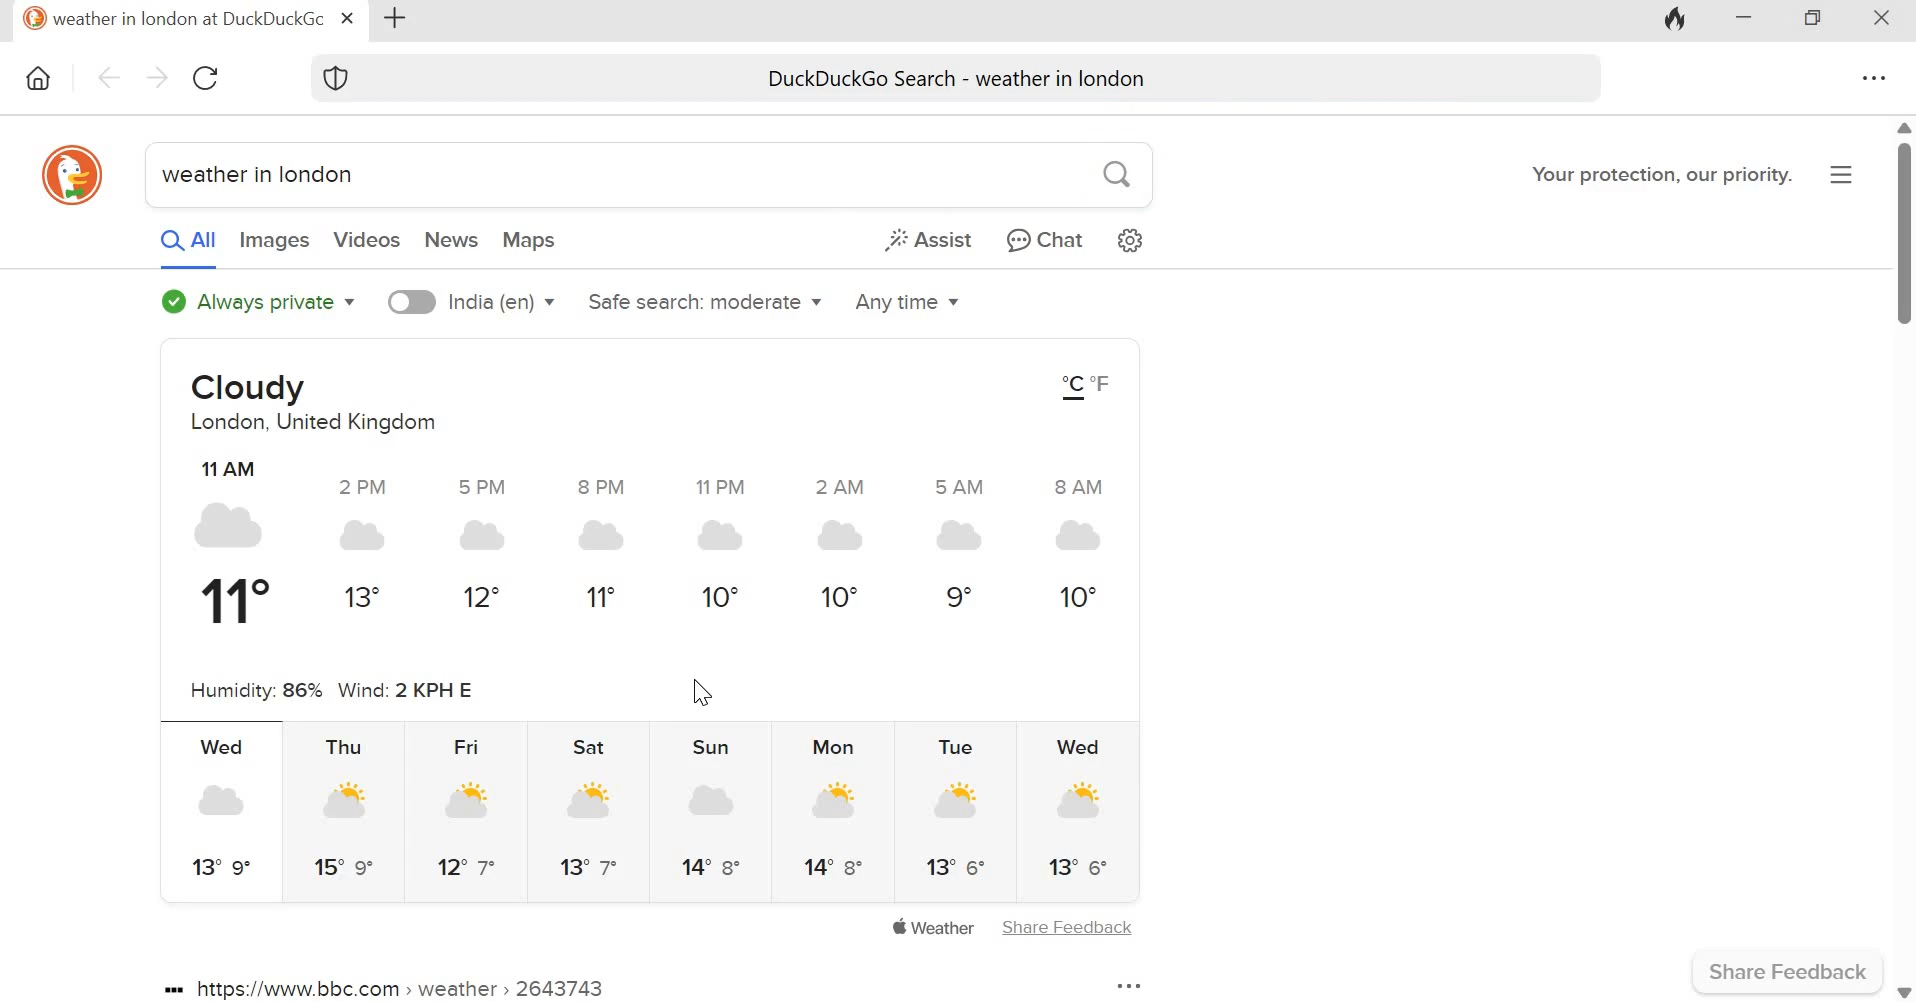 The height and width of the screenshot is (1002, 1916). What do you see at coordinates (175, 22) in the screenshot?
I see `weather in london at DuckDuckGo` at bounding box center [175, 22].